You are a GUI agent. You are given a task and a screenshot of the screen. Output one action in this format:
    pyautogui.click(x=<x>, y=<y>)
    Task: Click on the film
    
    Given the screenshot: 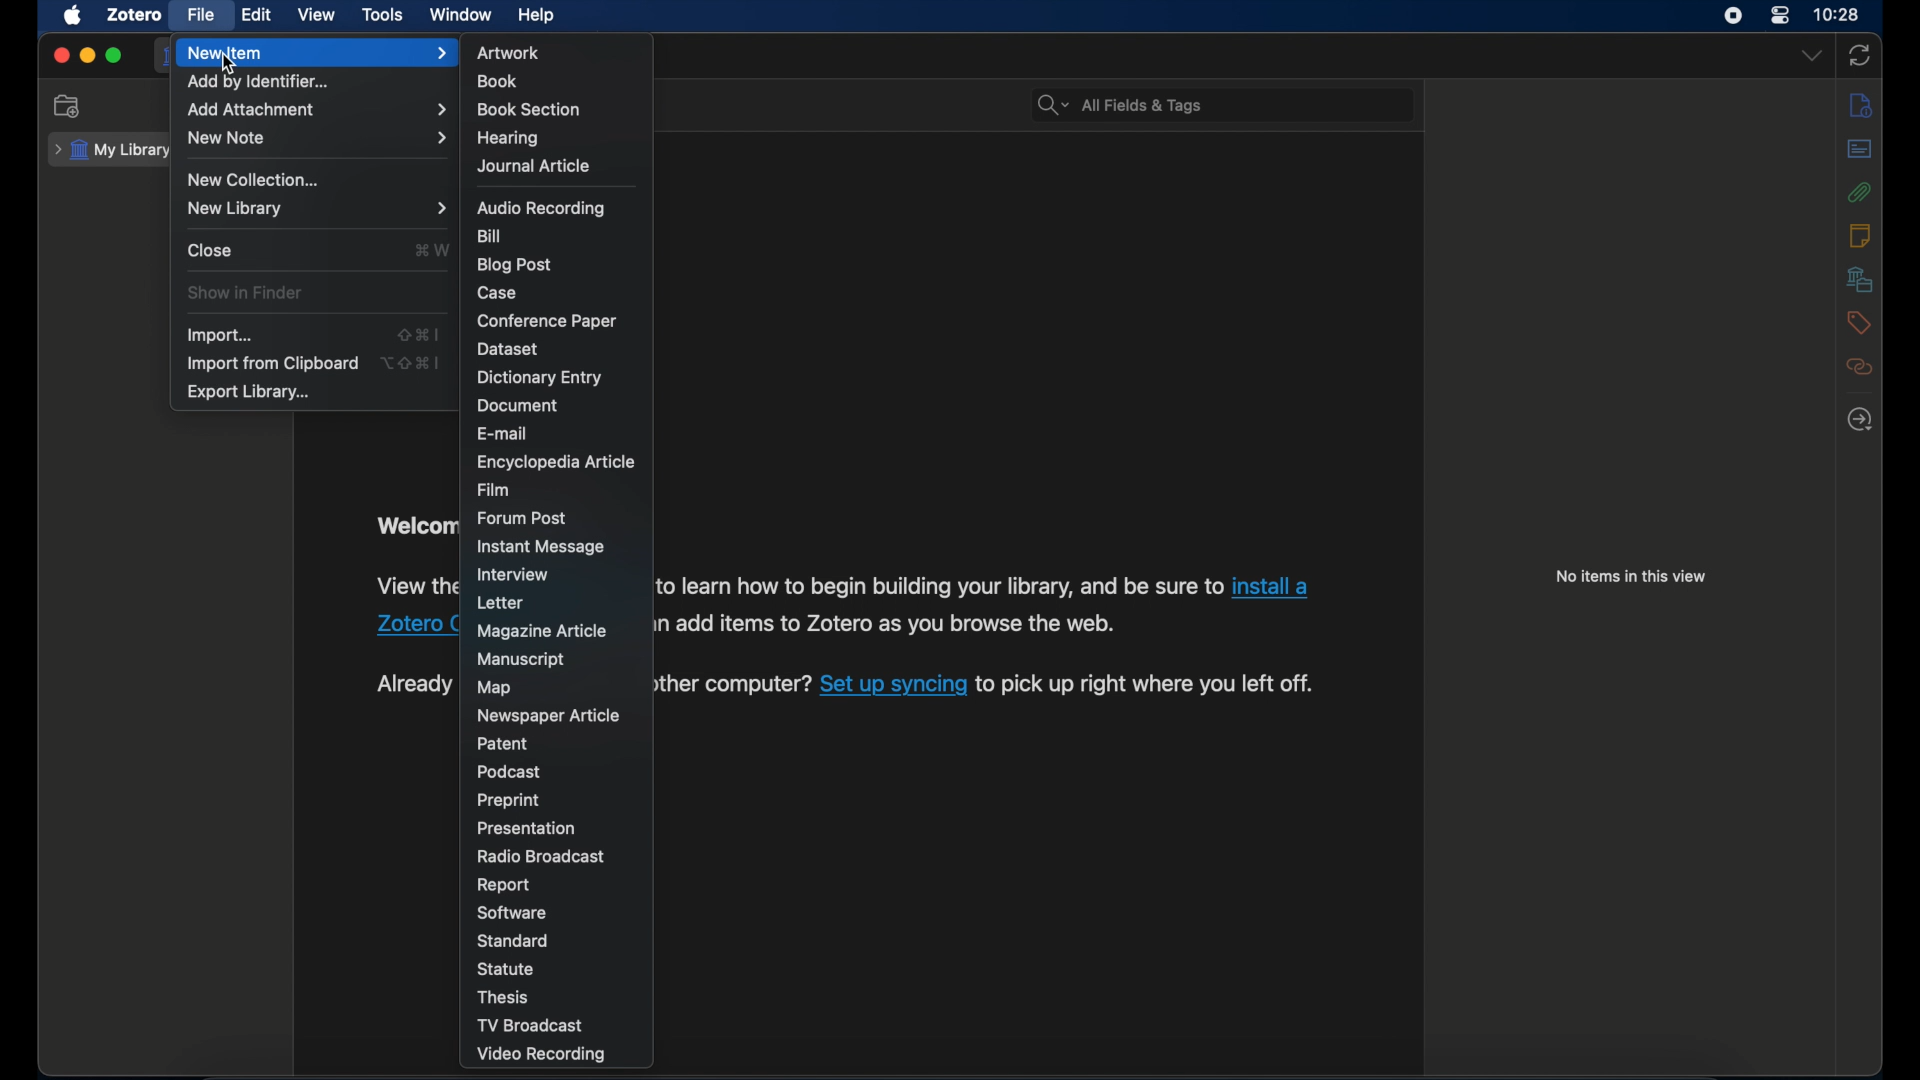 What is the action you would take?
    pyautogui.click(x=496, y=491)
    